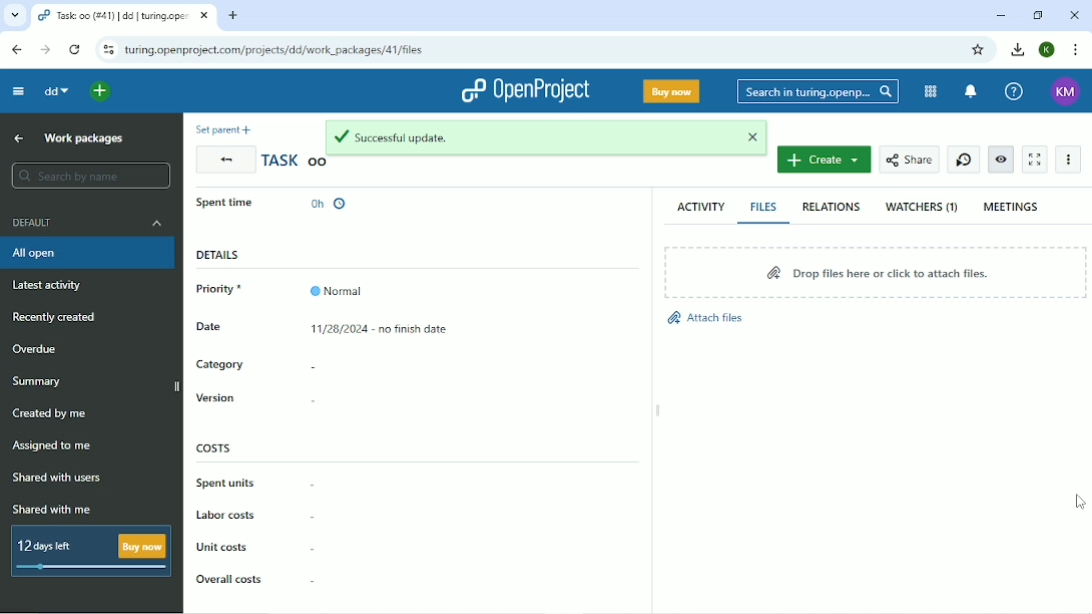  I want to click on Work packages, so click(82, 138).